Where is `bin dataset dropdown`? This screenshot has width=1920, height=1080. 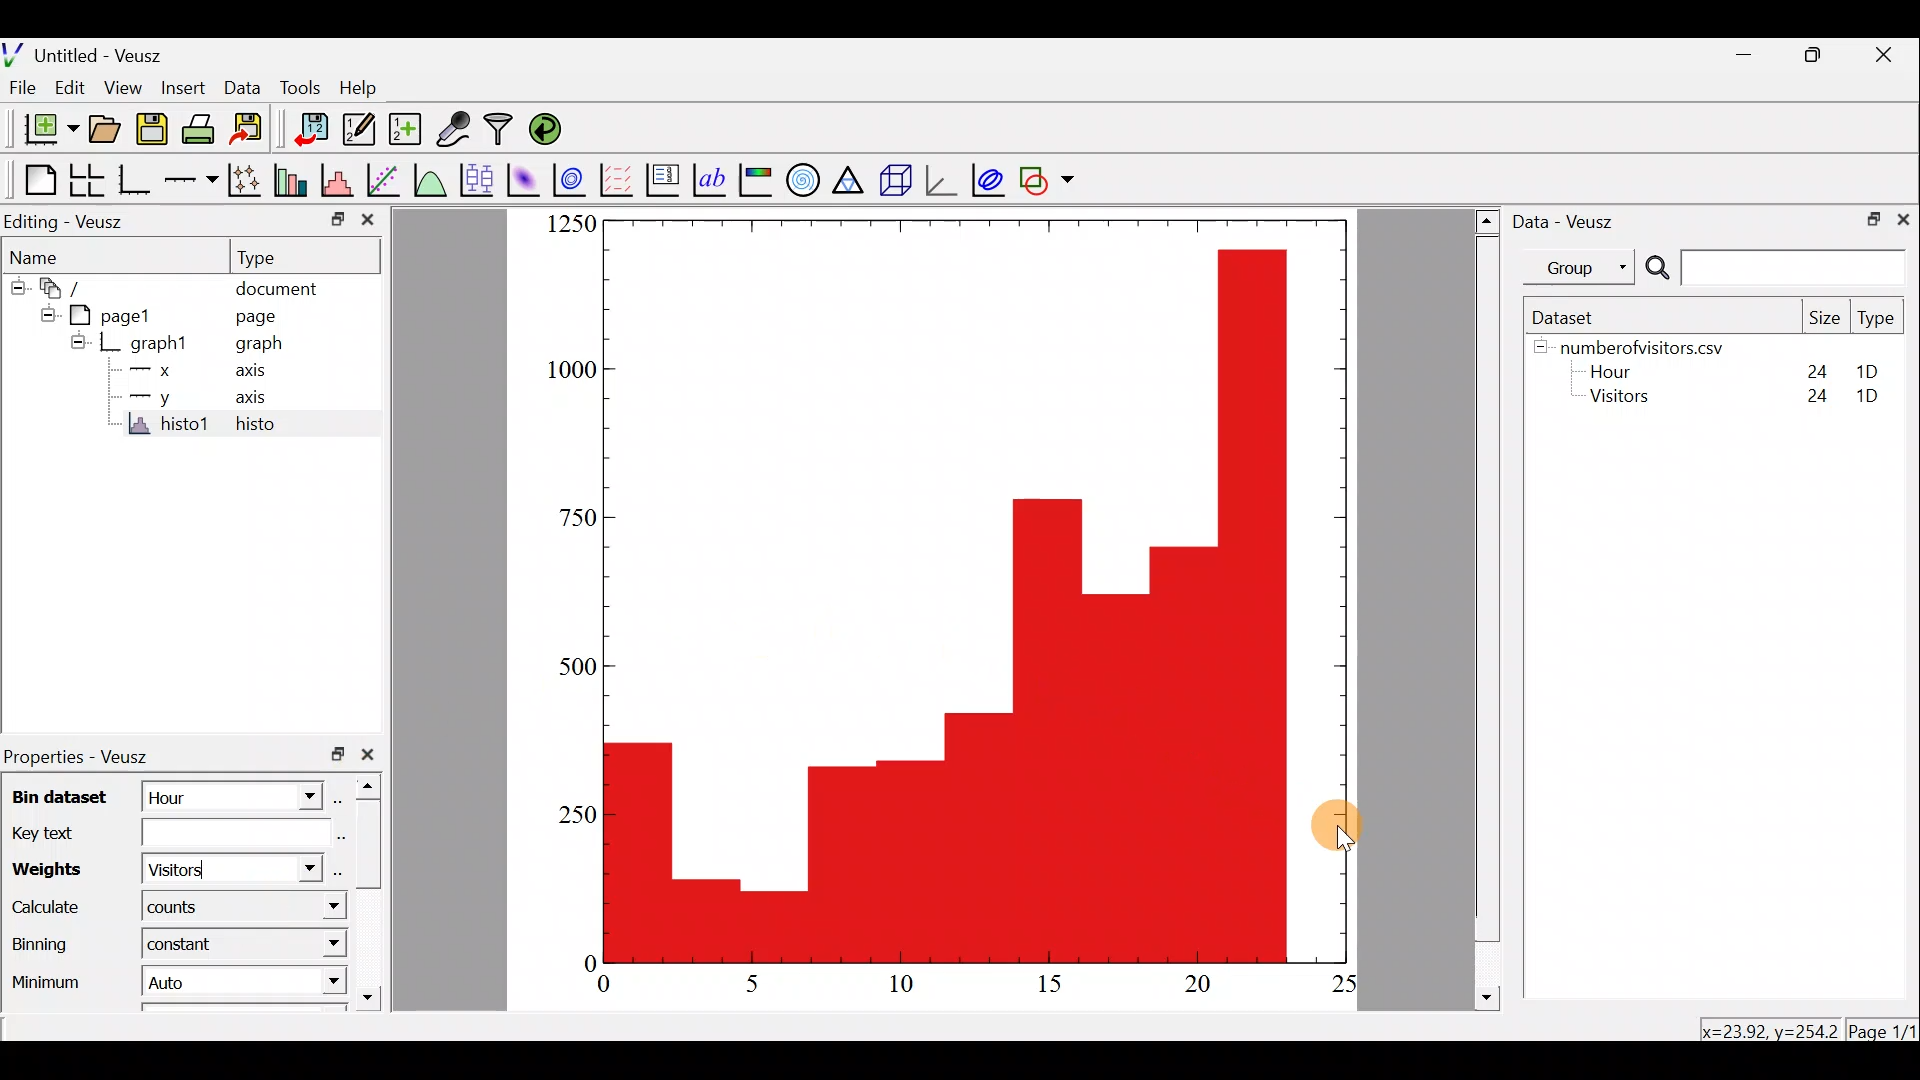 bin dataset dropdown is located at coordinates (286, 798).